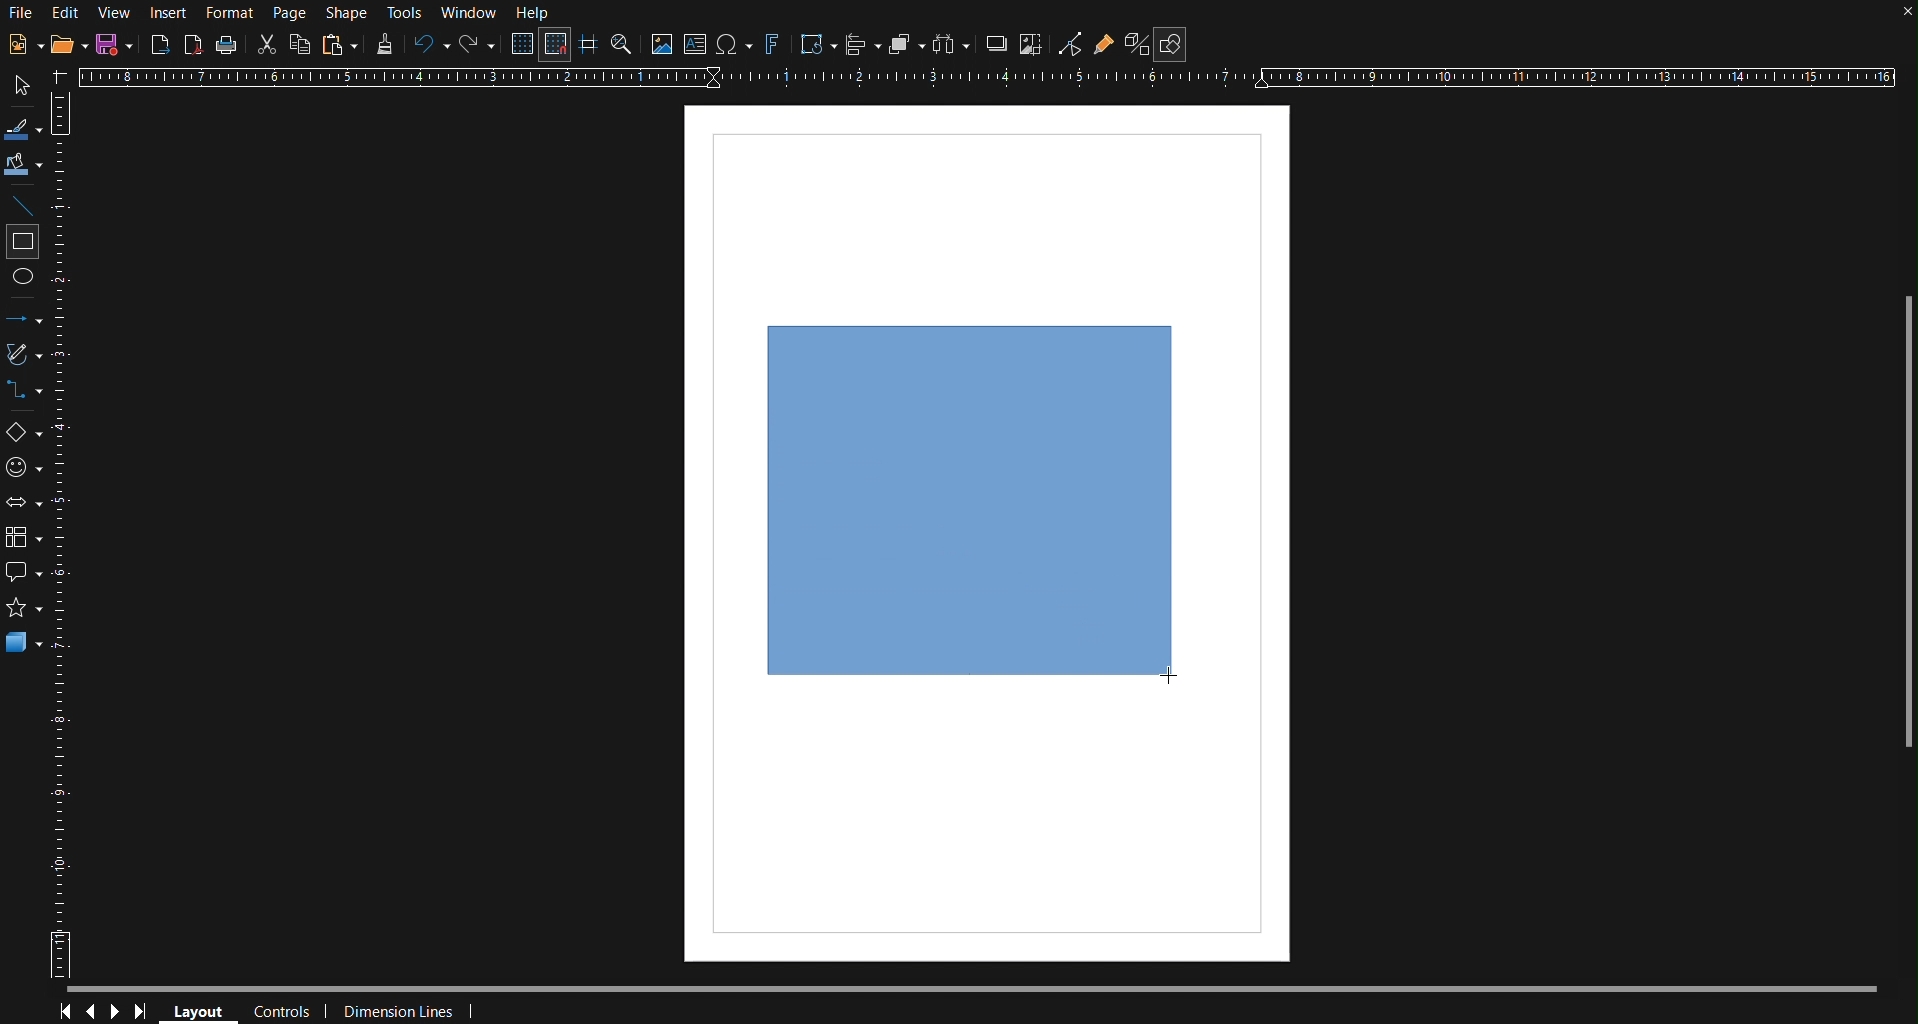 This screenshot has width=1918, height=1024. I want to click on Open, so click(71, 43).